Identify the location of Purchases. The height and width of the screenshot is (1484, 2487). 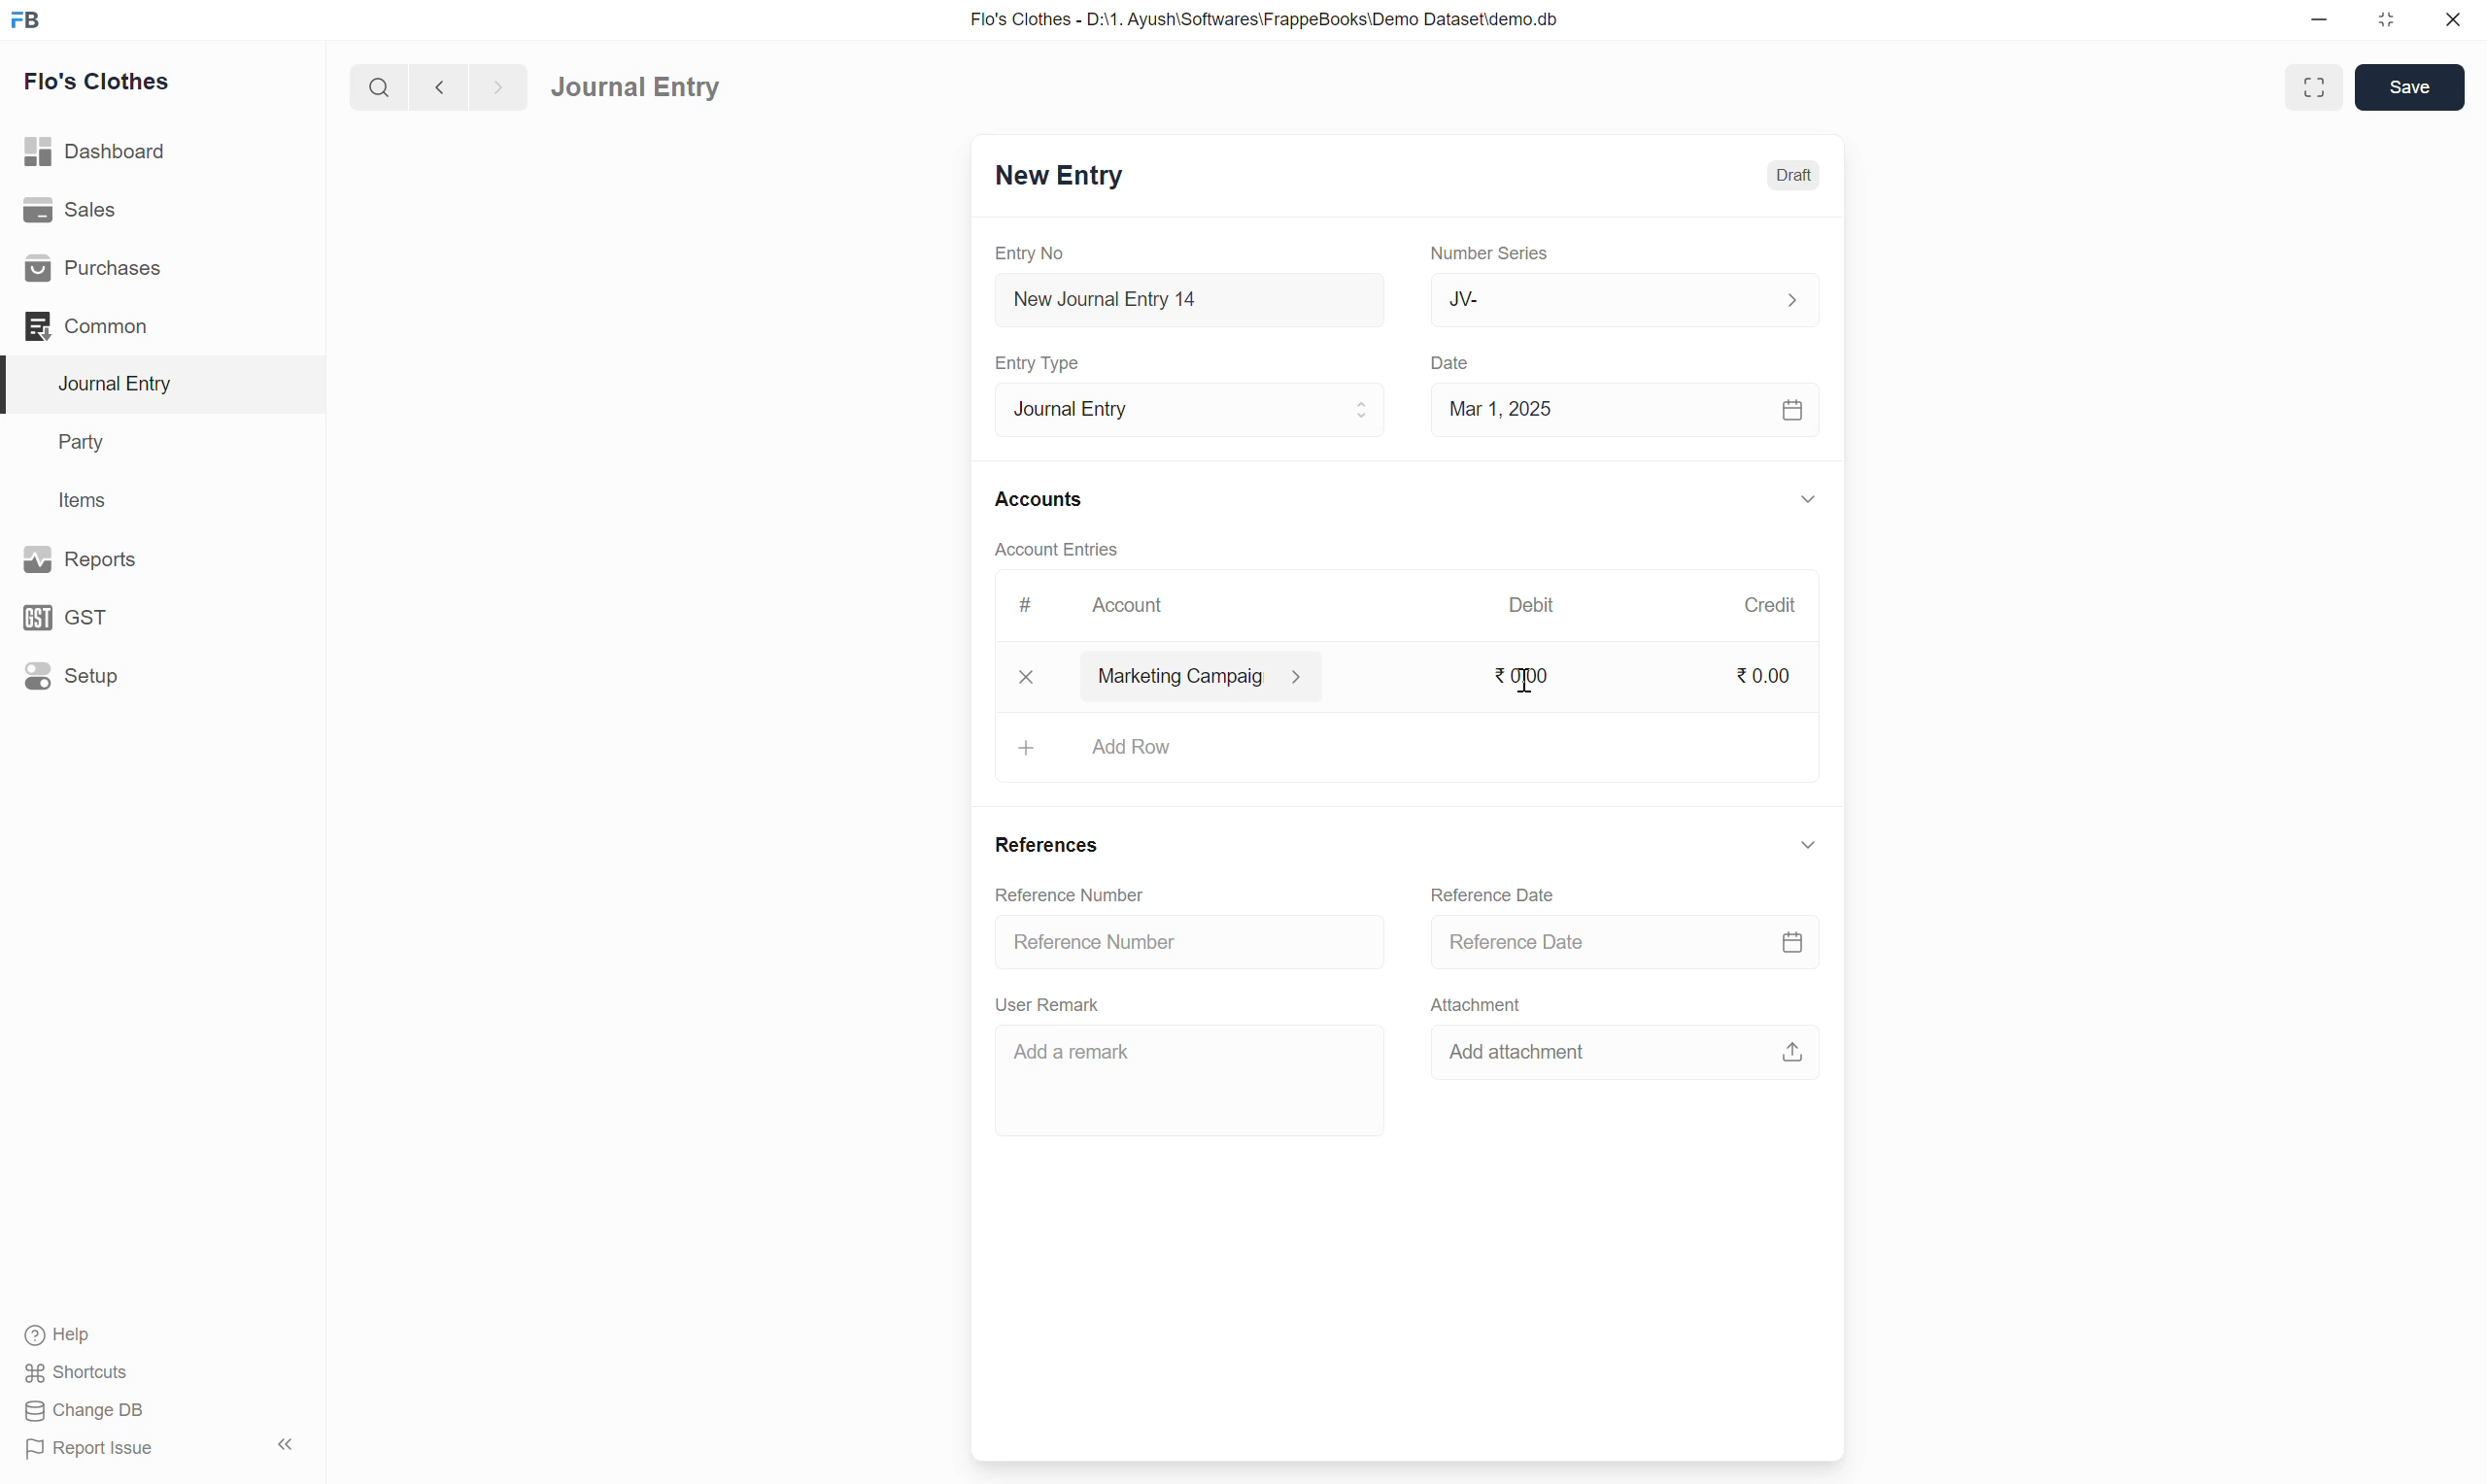
(99, 269).